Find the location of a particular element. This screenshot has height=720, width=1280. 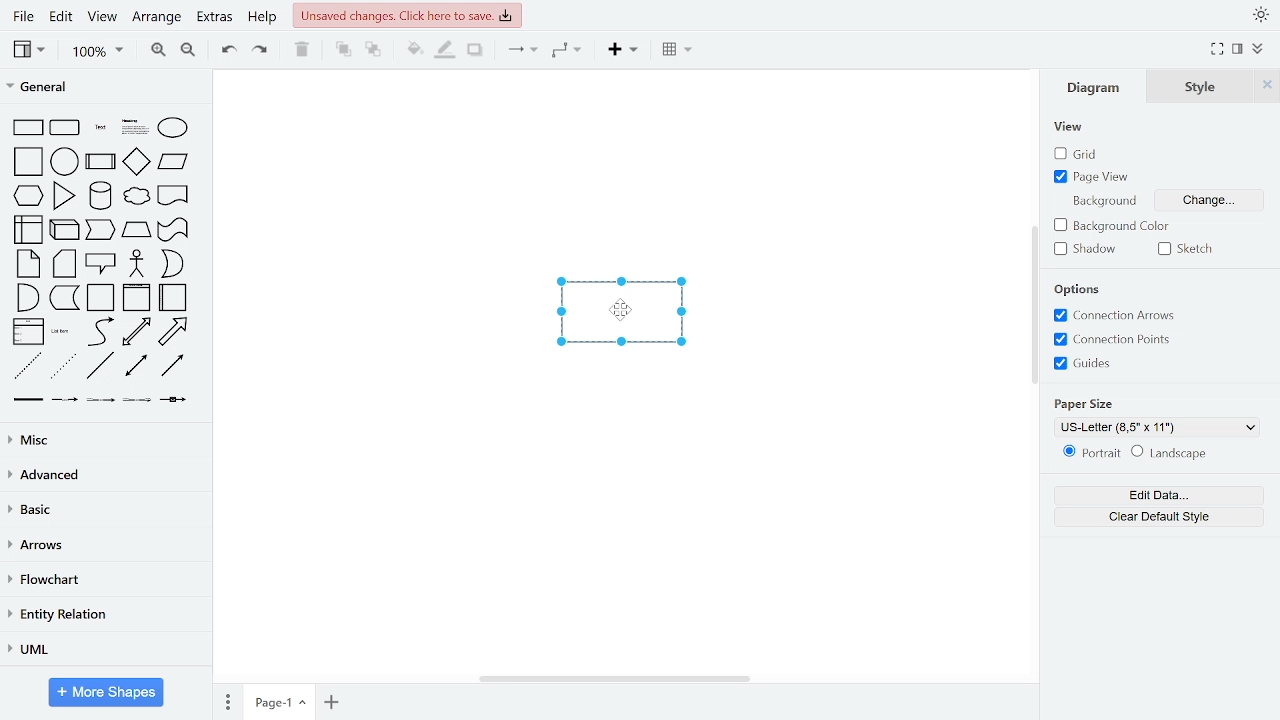

general shapes is located at coordinates (137, 365).